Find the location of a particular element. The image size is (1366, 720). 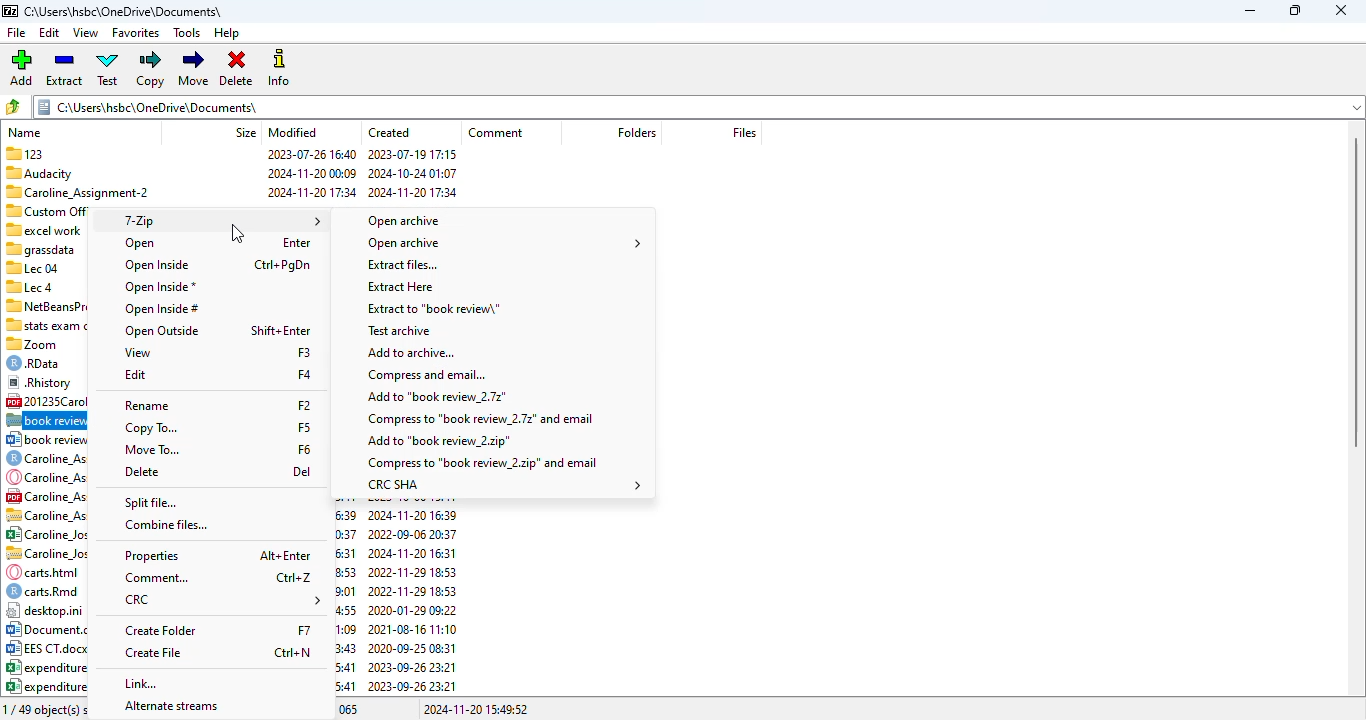

shortcut for edit is located at coordinates (304, 374).